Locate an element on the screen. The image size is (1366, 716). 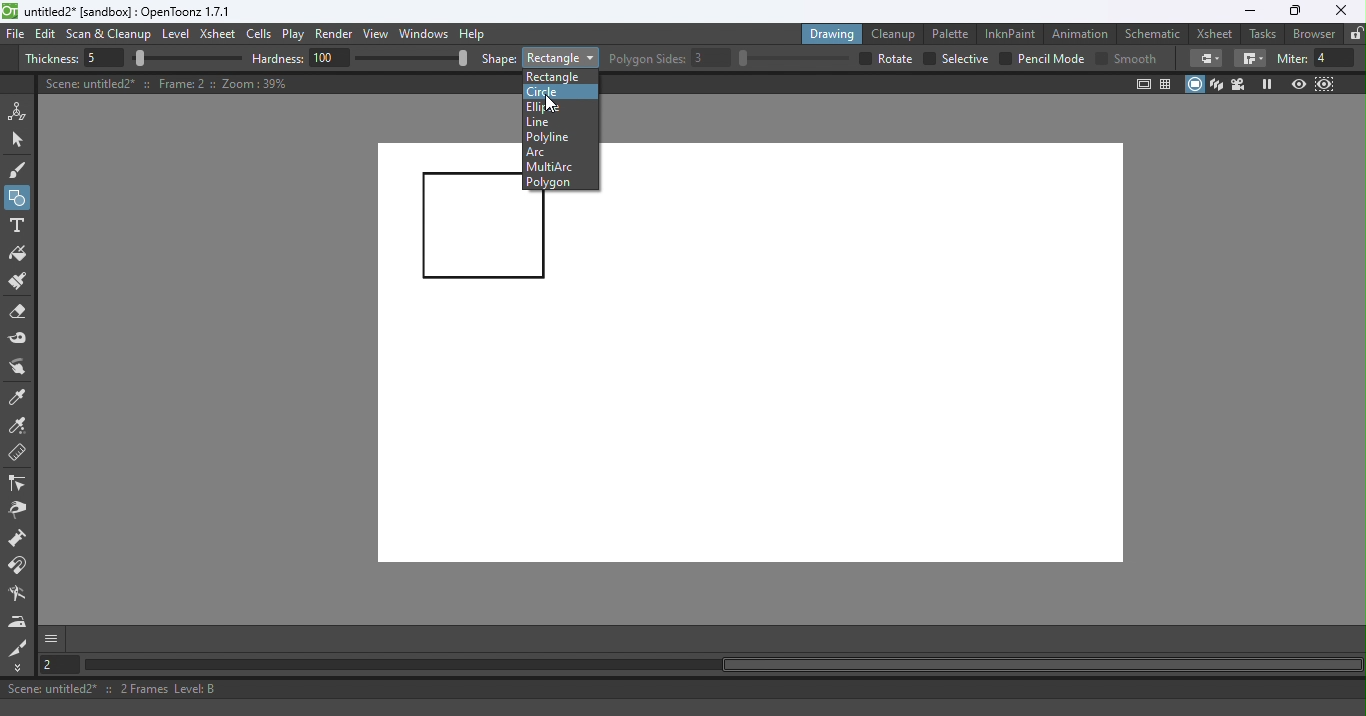
Set the current frame is located at coordinates (57, 664).